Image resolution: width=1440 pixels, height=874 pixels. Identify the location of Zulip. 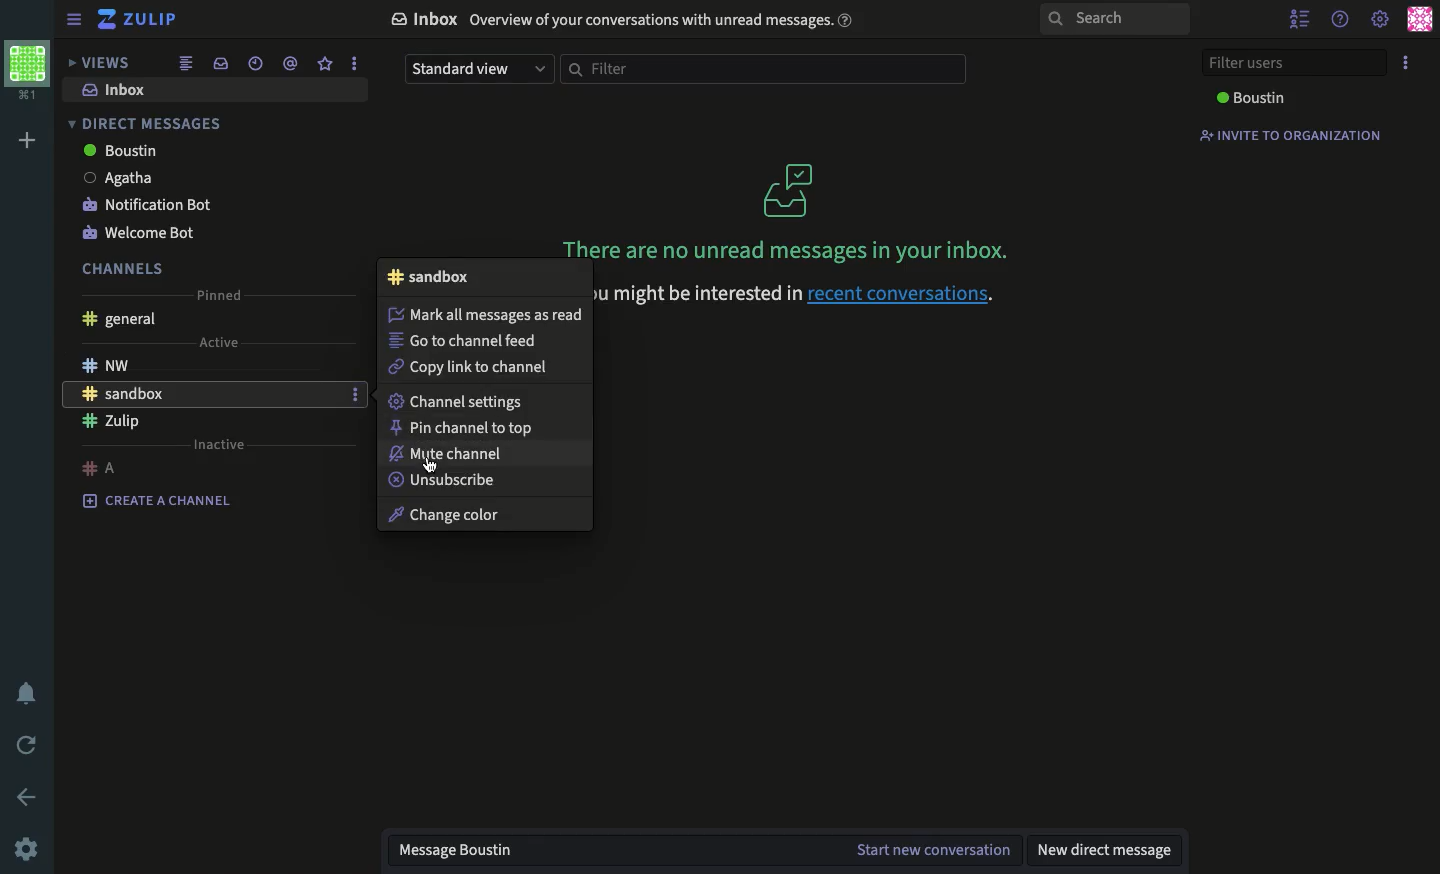
(111, 422).